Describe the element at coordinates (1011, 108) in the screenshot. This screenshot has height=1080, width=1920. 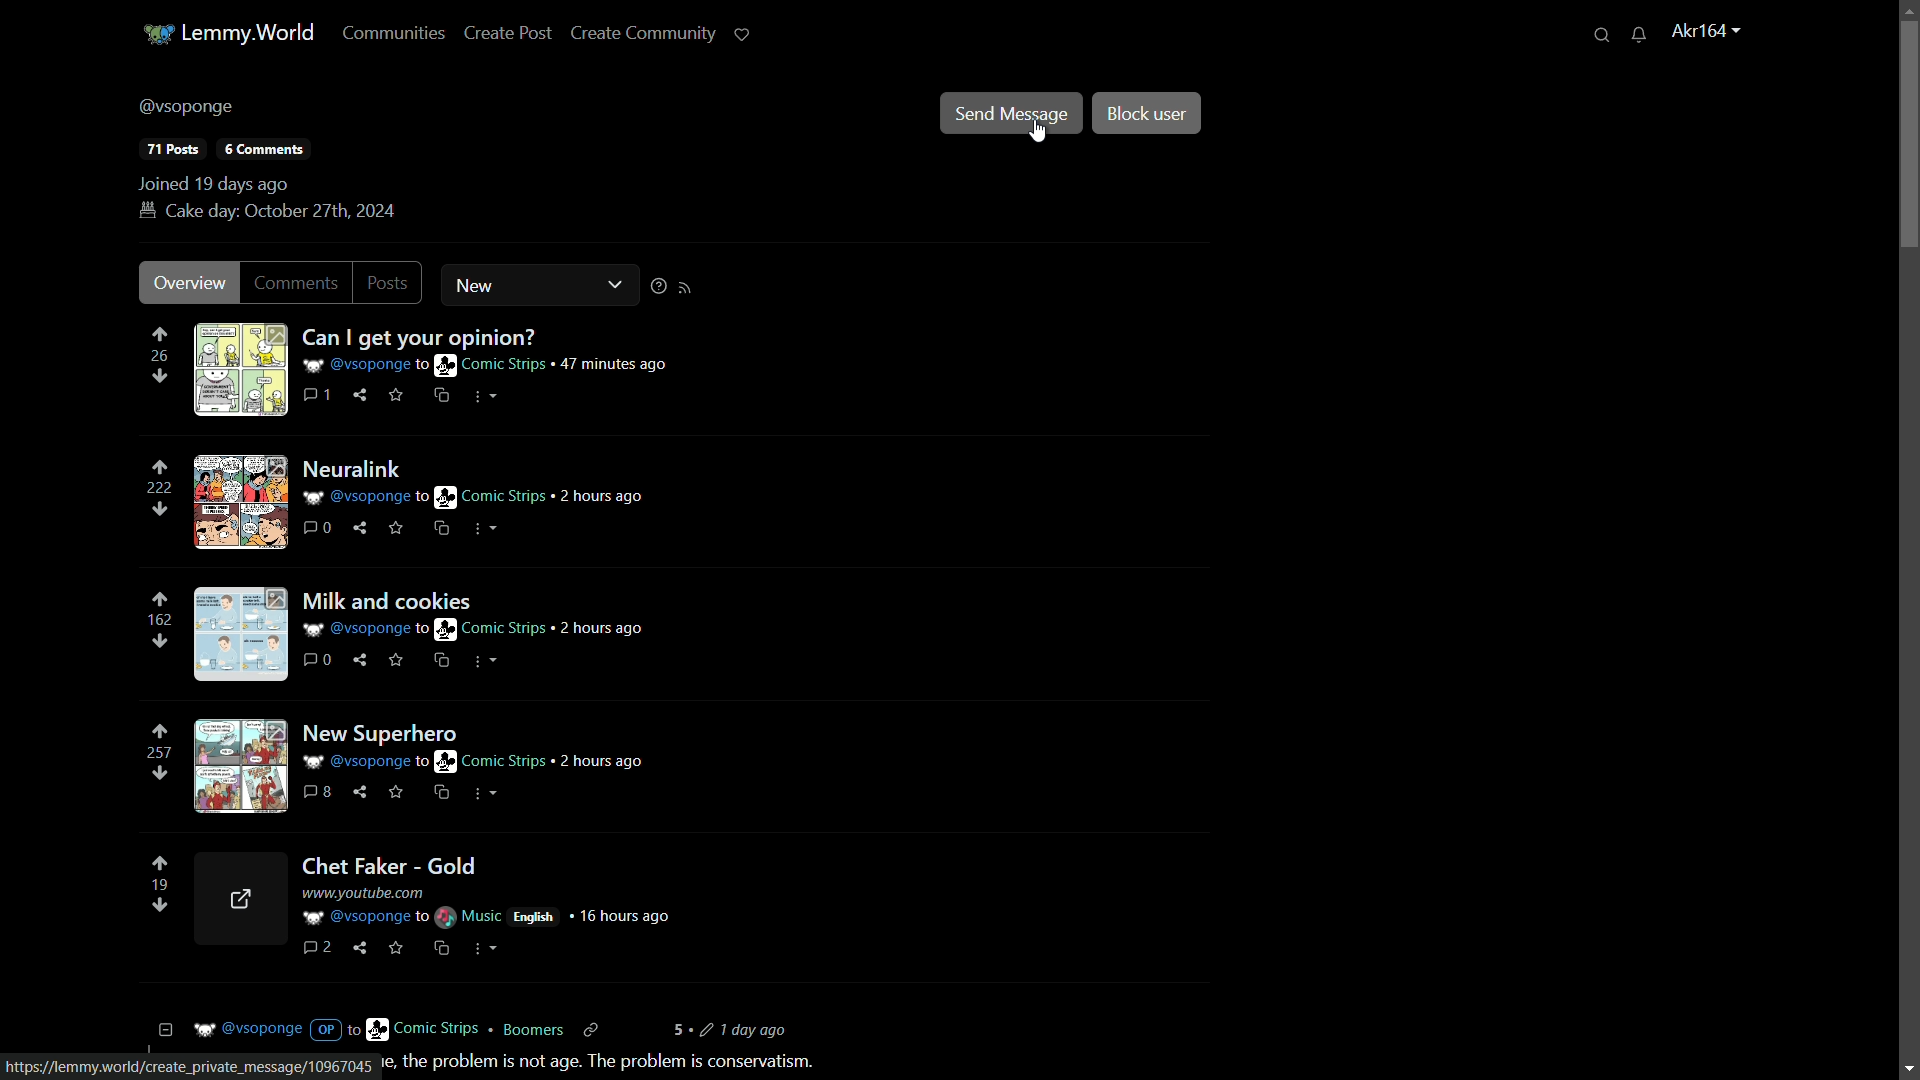
I see `send message` at that location.